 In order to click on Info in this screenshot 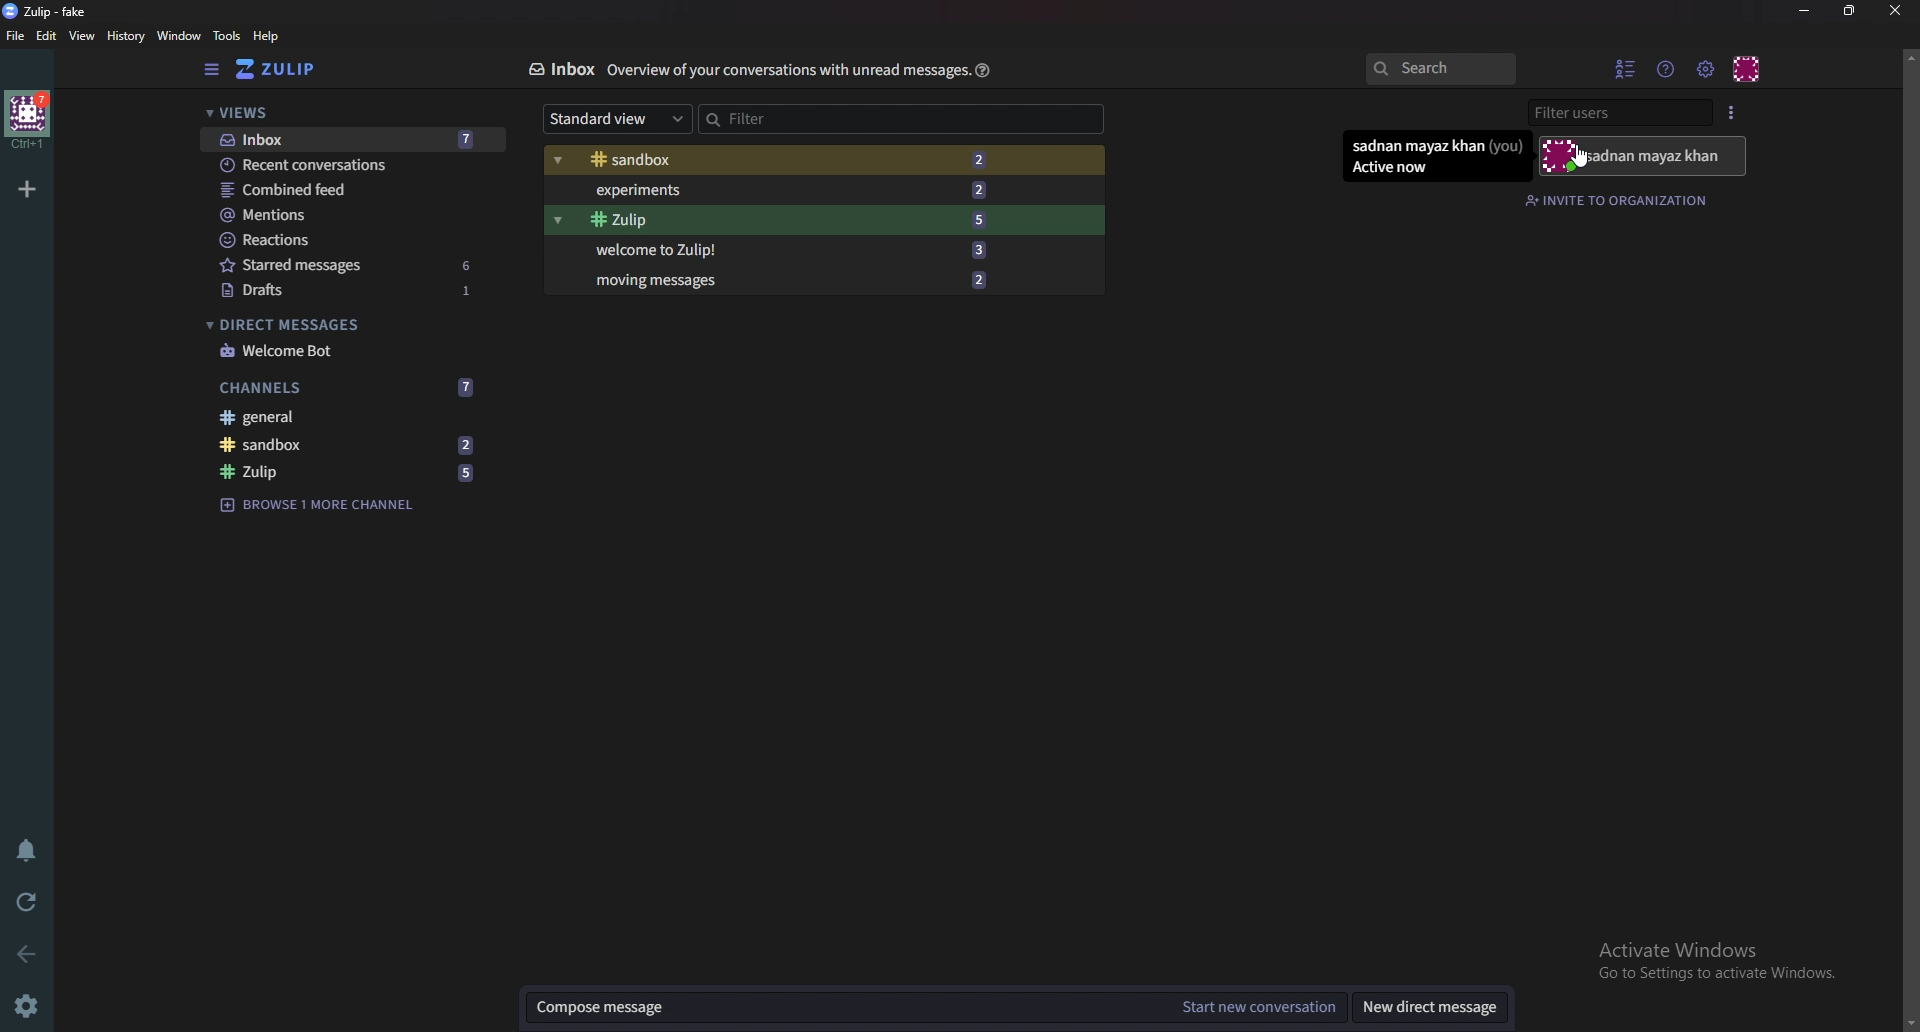, I will do `click(786, 71)`.